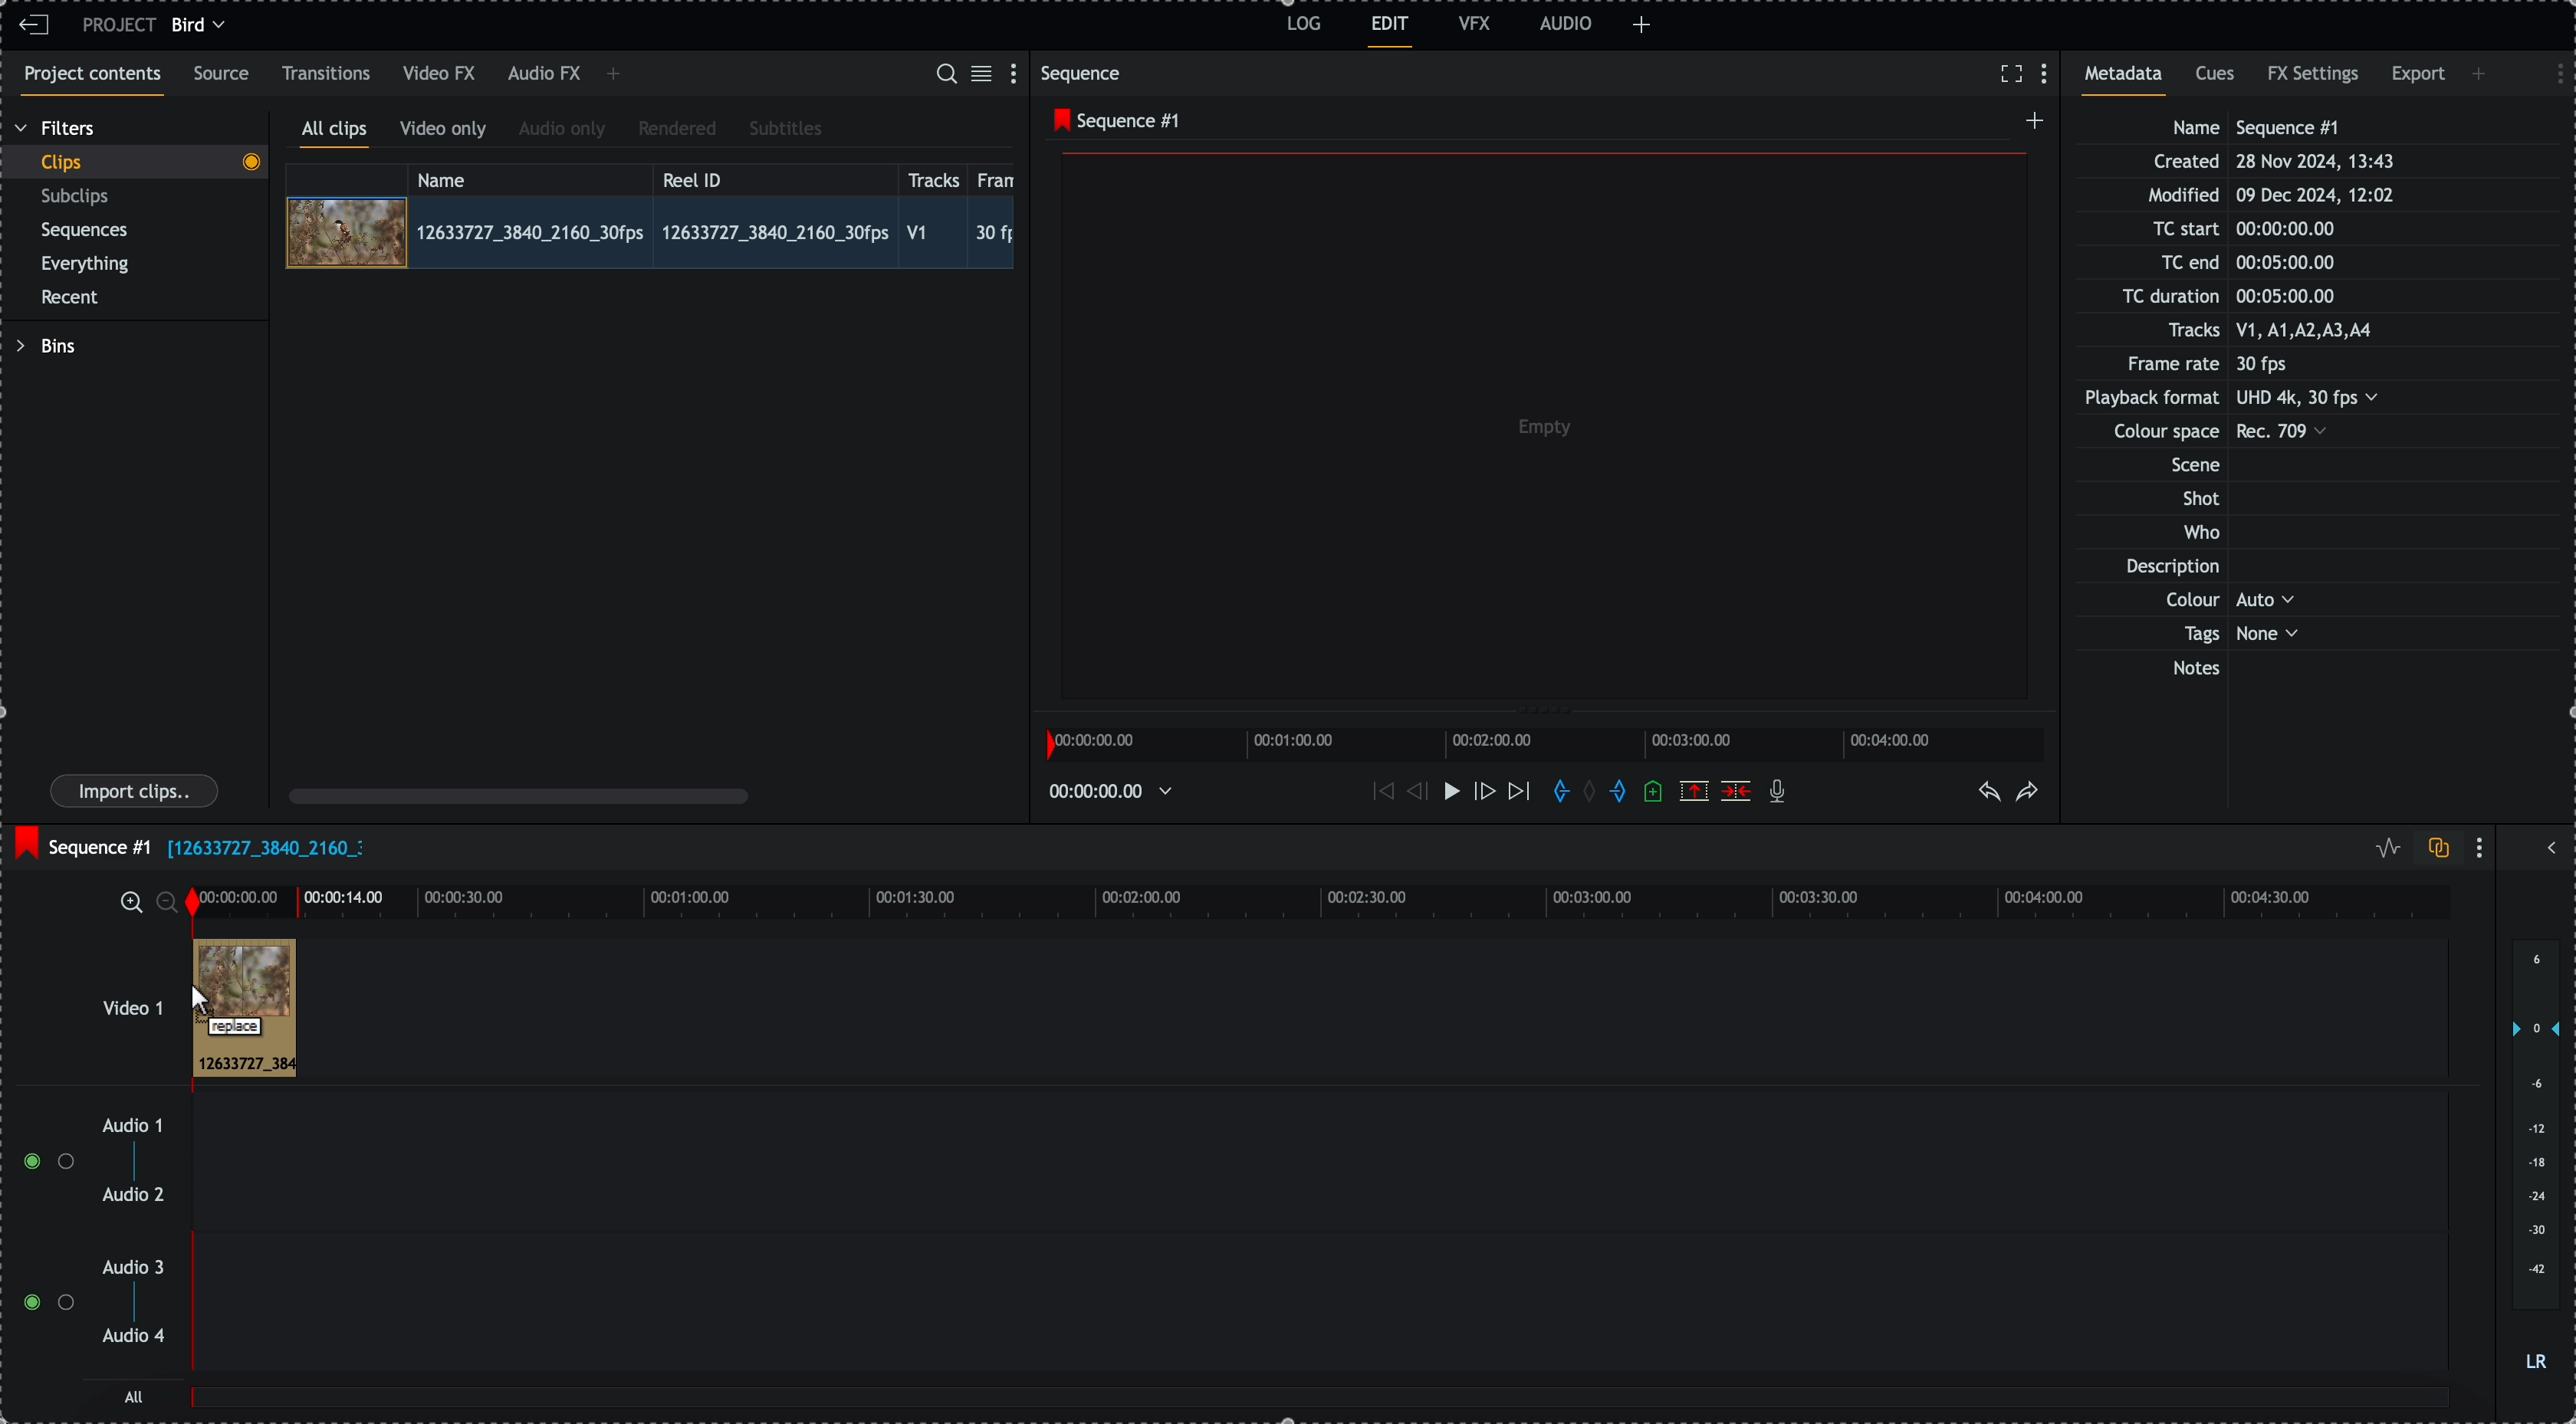 The image size is (2576, 1424). Describe the element at coordinates (1655, 793) in the screenshot. I see `add a cue at the current position` at that location.